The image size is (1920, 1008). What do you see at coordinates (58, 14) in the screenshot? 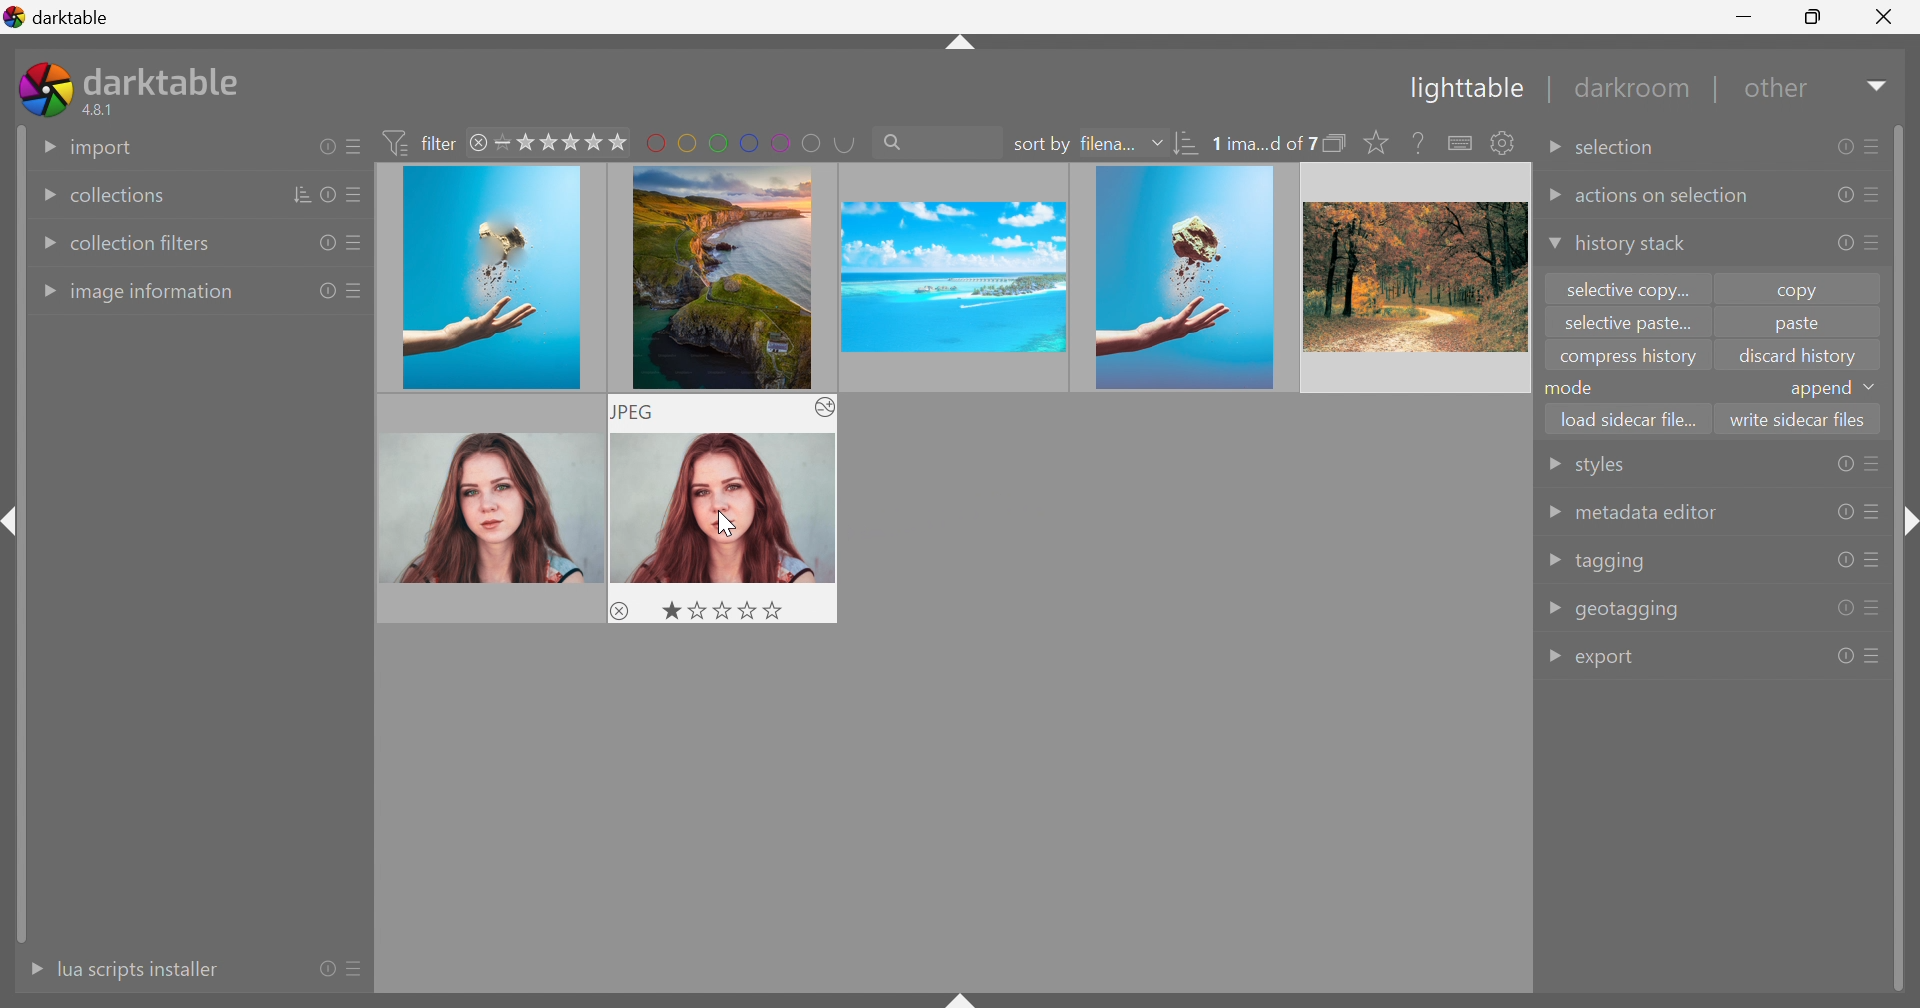
I see `darktable` at bounding box center [58, 14].